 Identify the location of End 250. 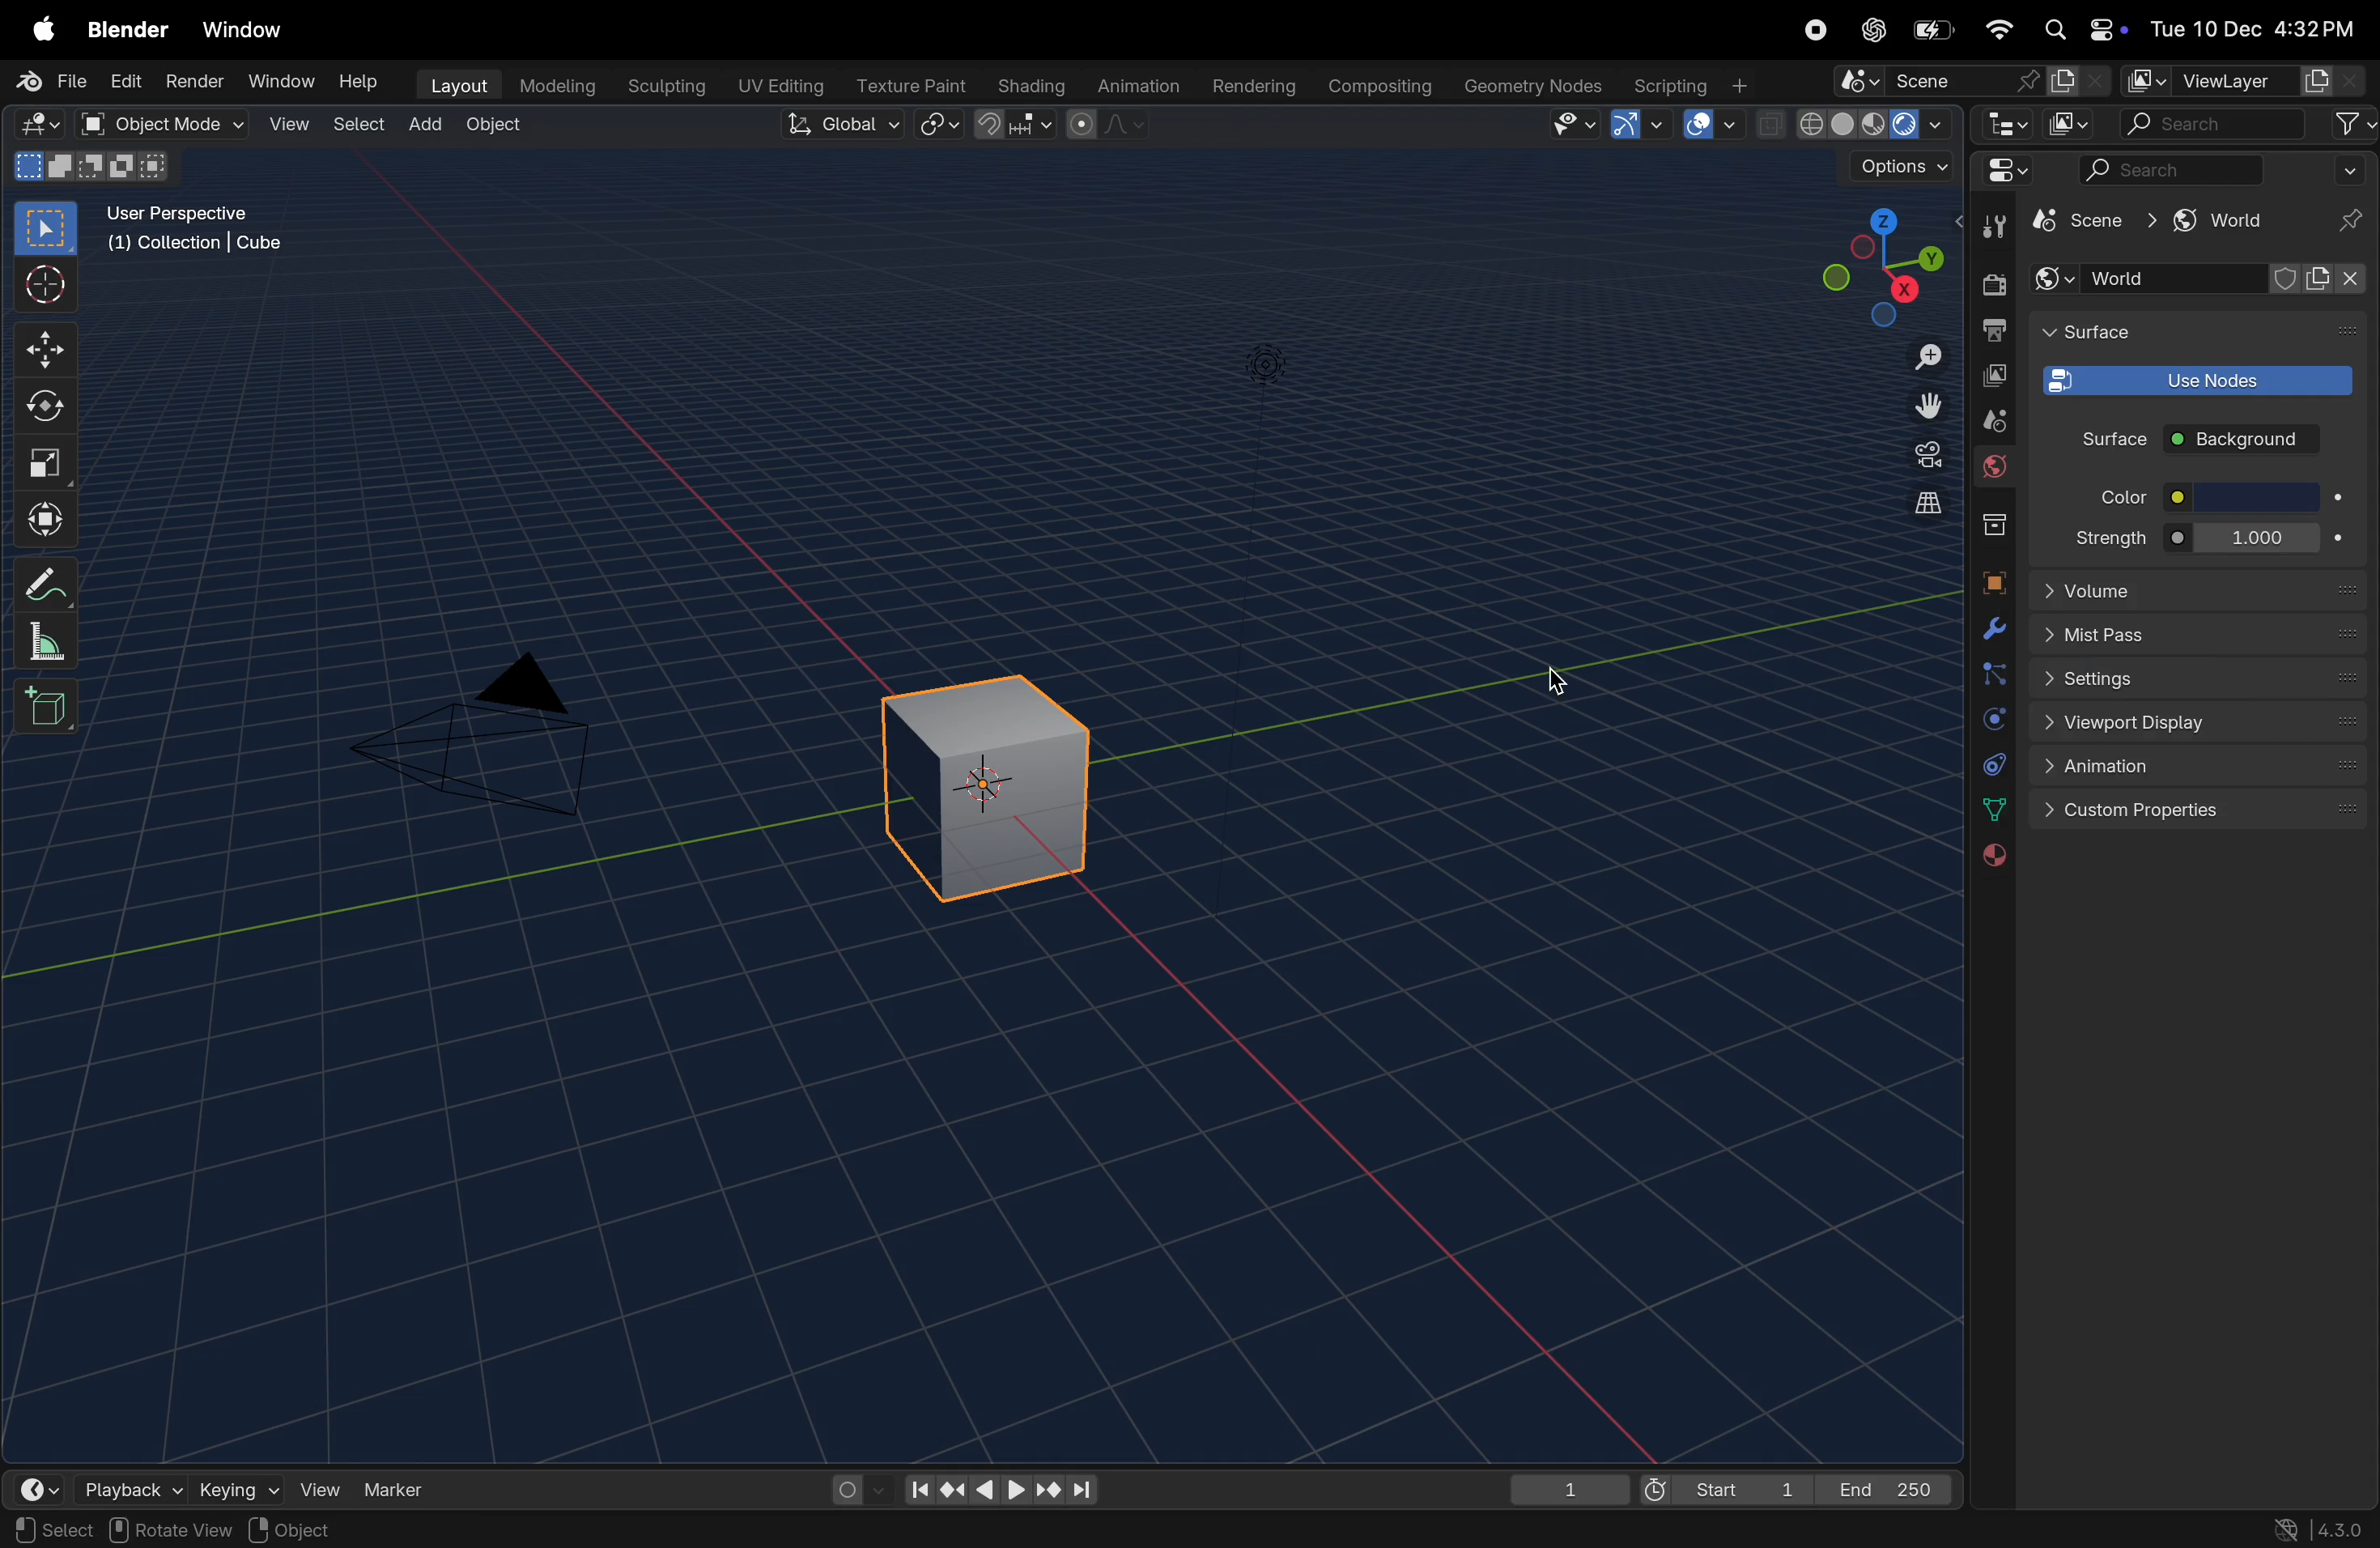
(1888, 1488).